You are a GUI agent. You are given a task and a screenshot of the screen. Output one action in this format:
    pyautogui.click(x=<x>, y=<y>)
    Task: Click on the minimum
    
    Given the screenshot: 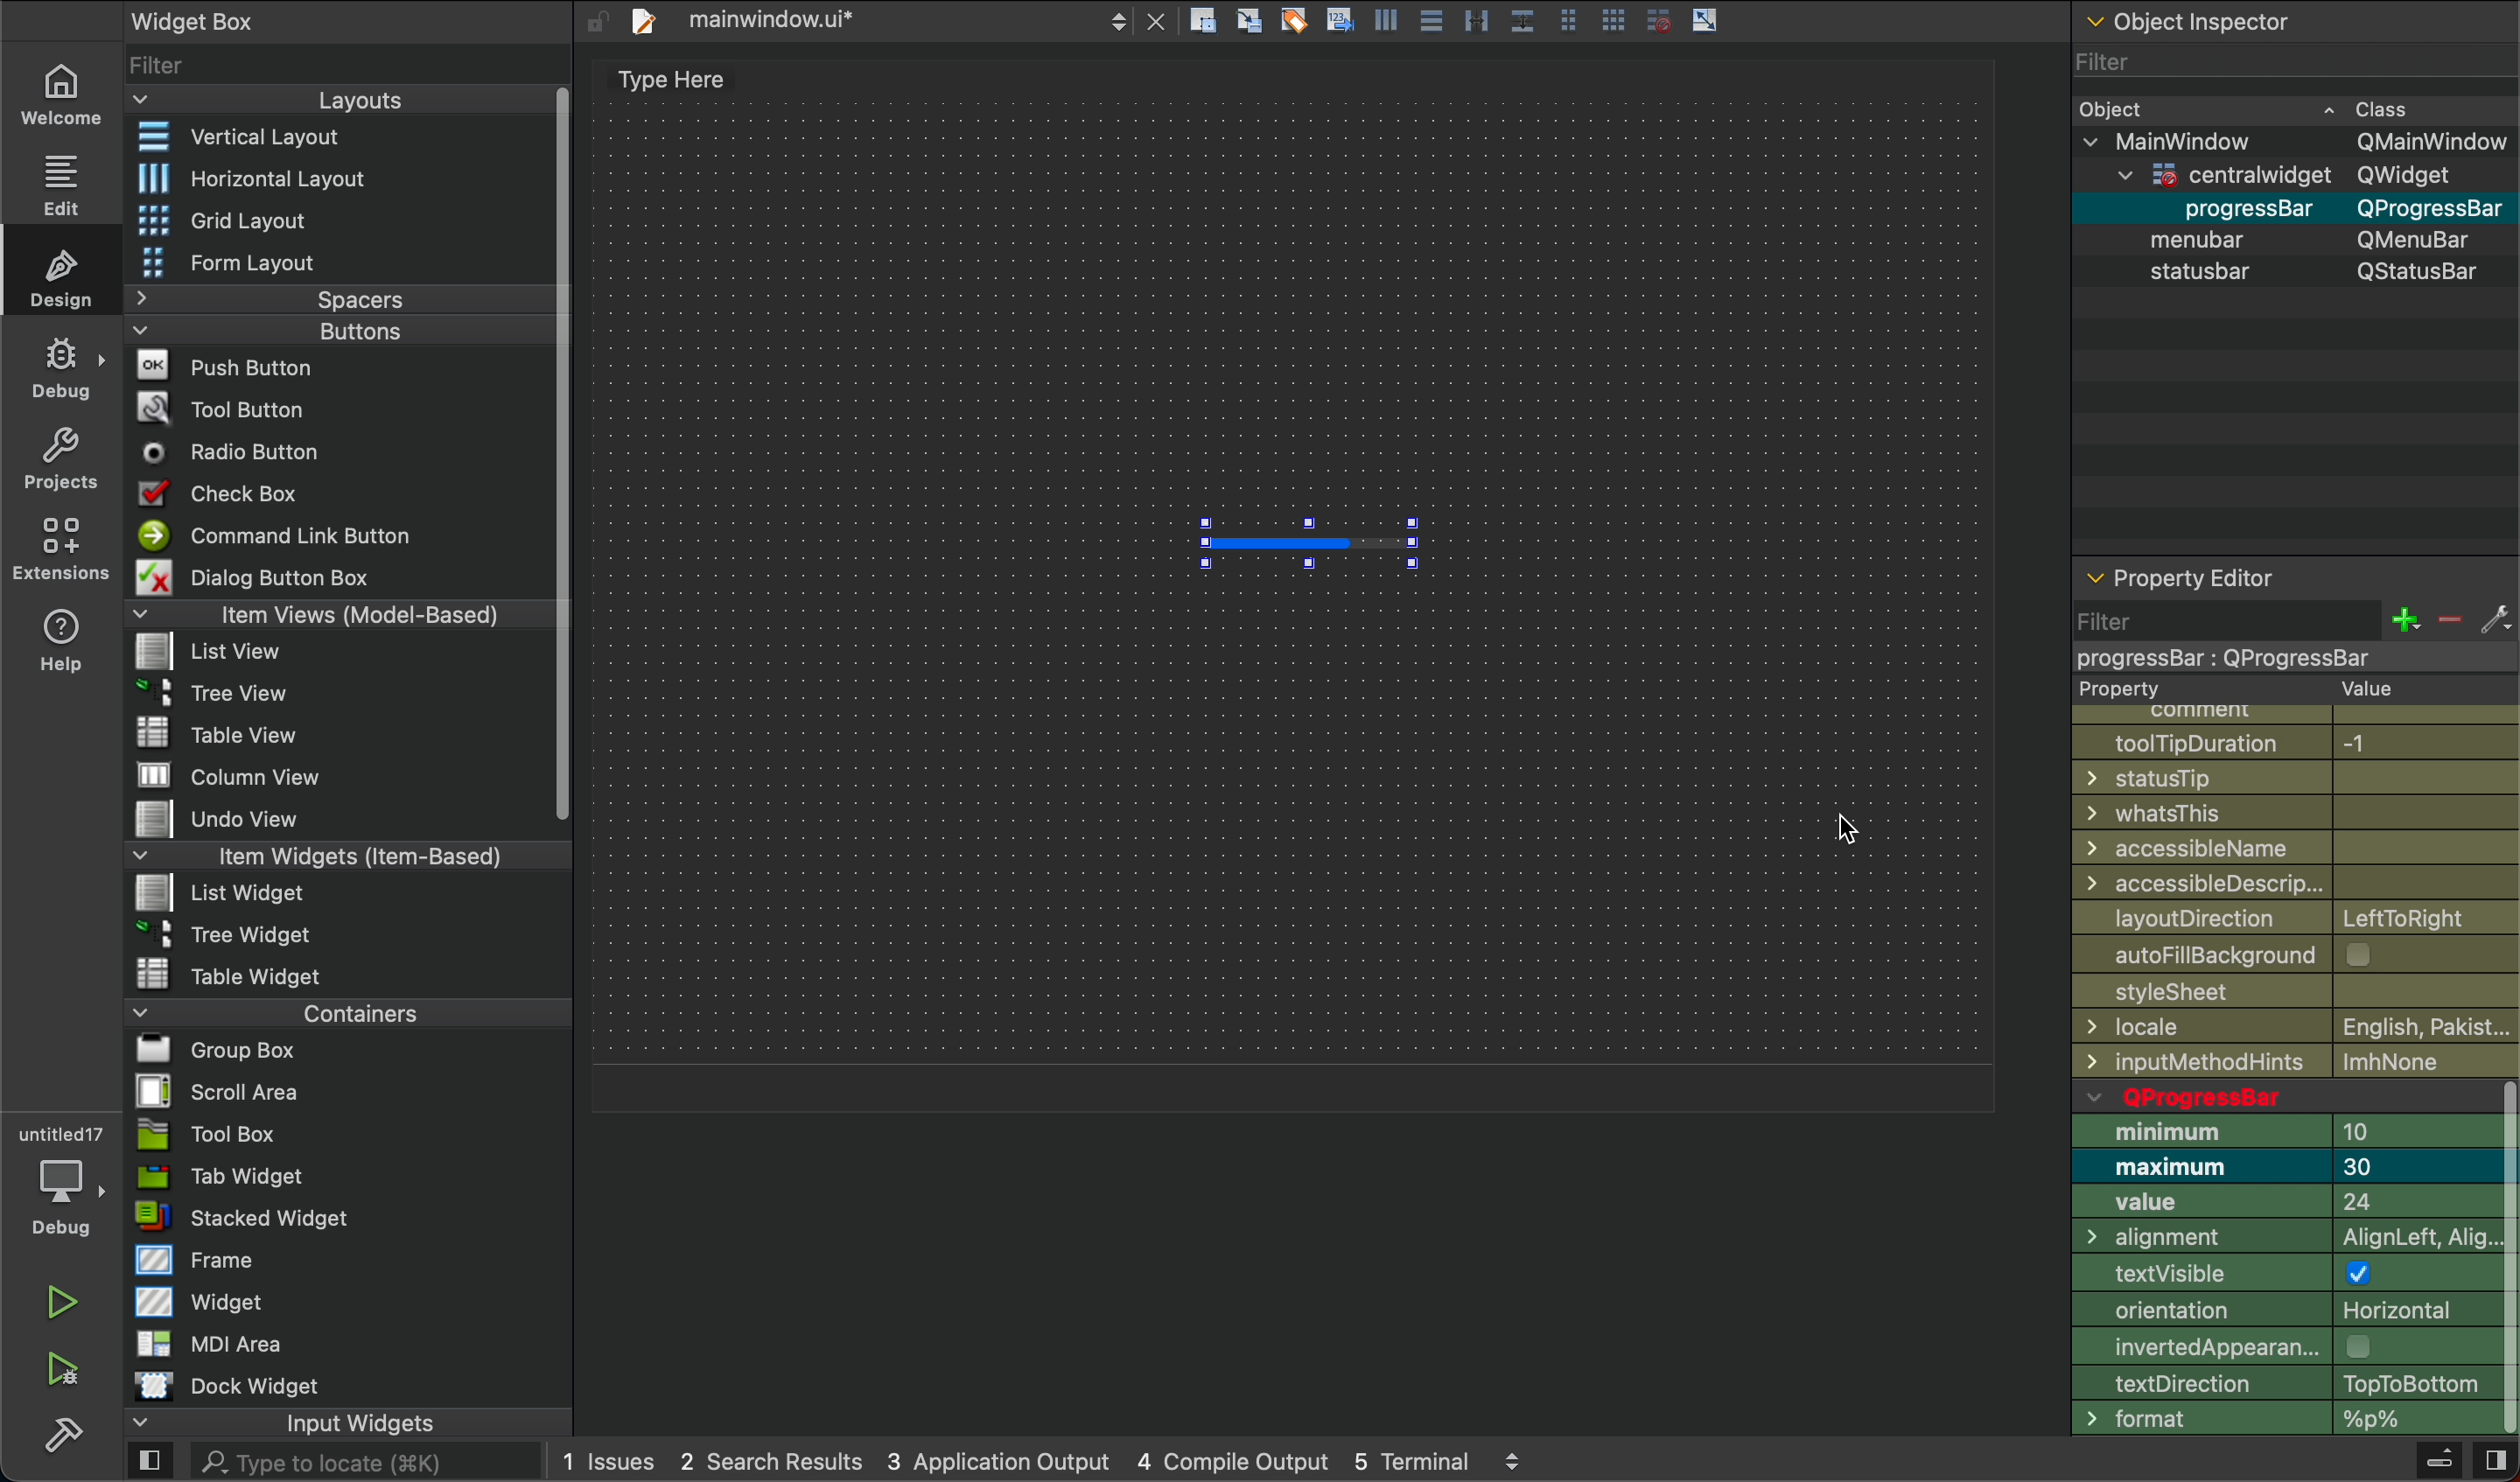 What is the action you would take?
    pyautogui.click(x=2281, y=1134)
    